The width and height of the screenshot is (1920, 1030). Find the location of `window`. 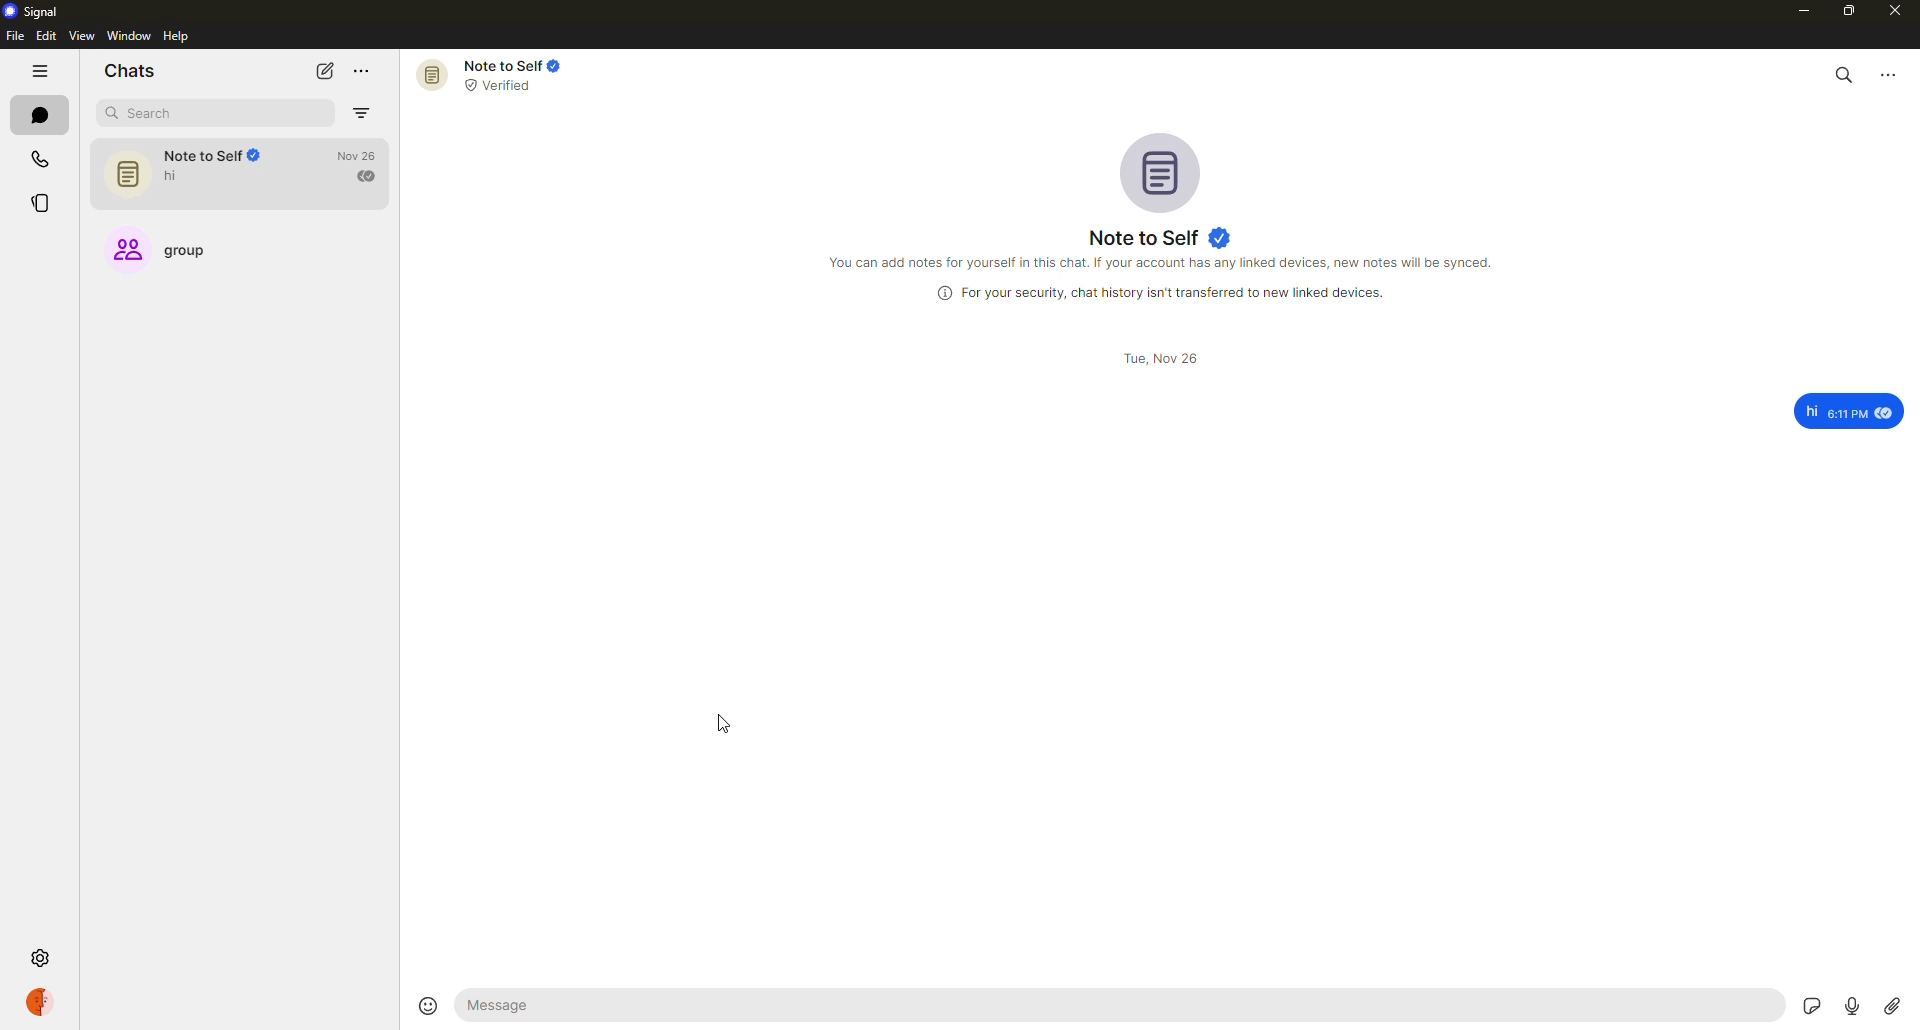

window is located at coordinates (130, 36).